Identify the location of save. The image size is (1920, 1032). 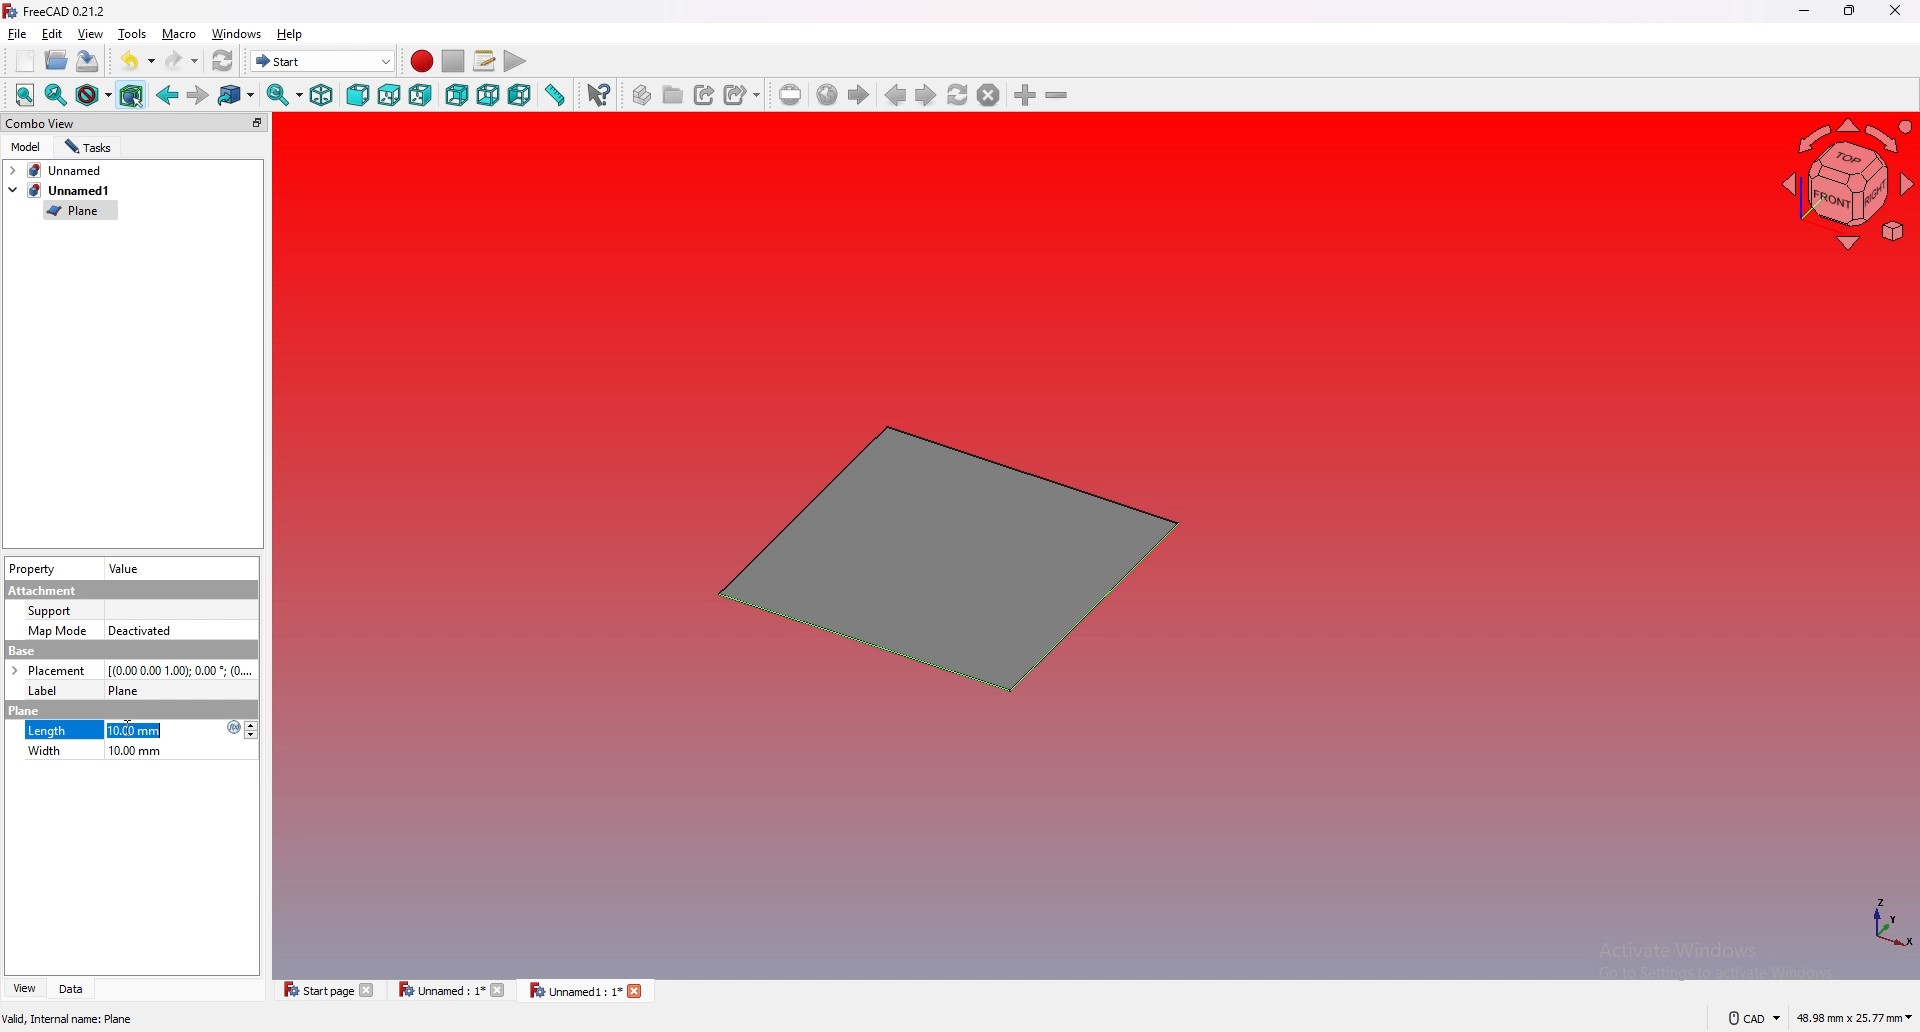
(87, 62).